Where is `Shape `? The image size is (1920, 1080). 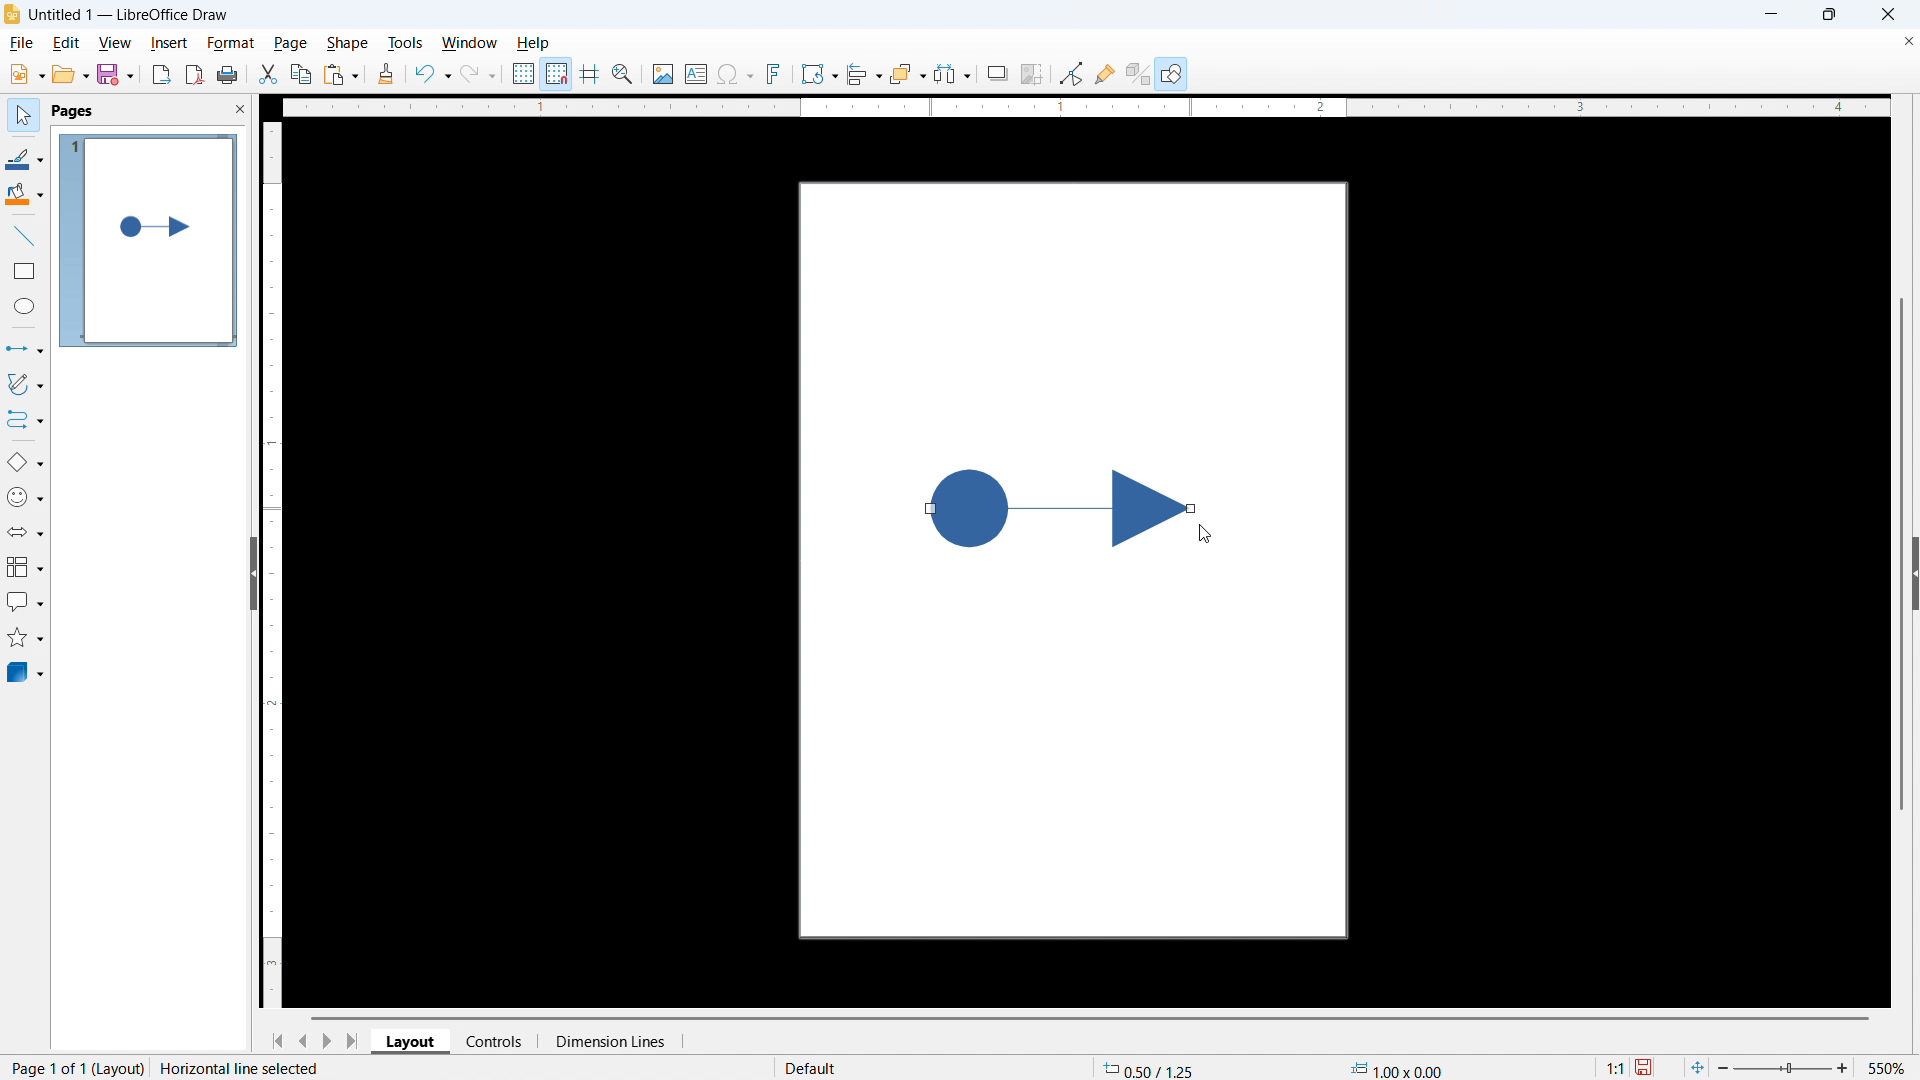 Shape  is located at coordinates (346, 44).